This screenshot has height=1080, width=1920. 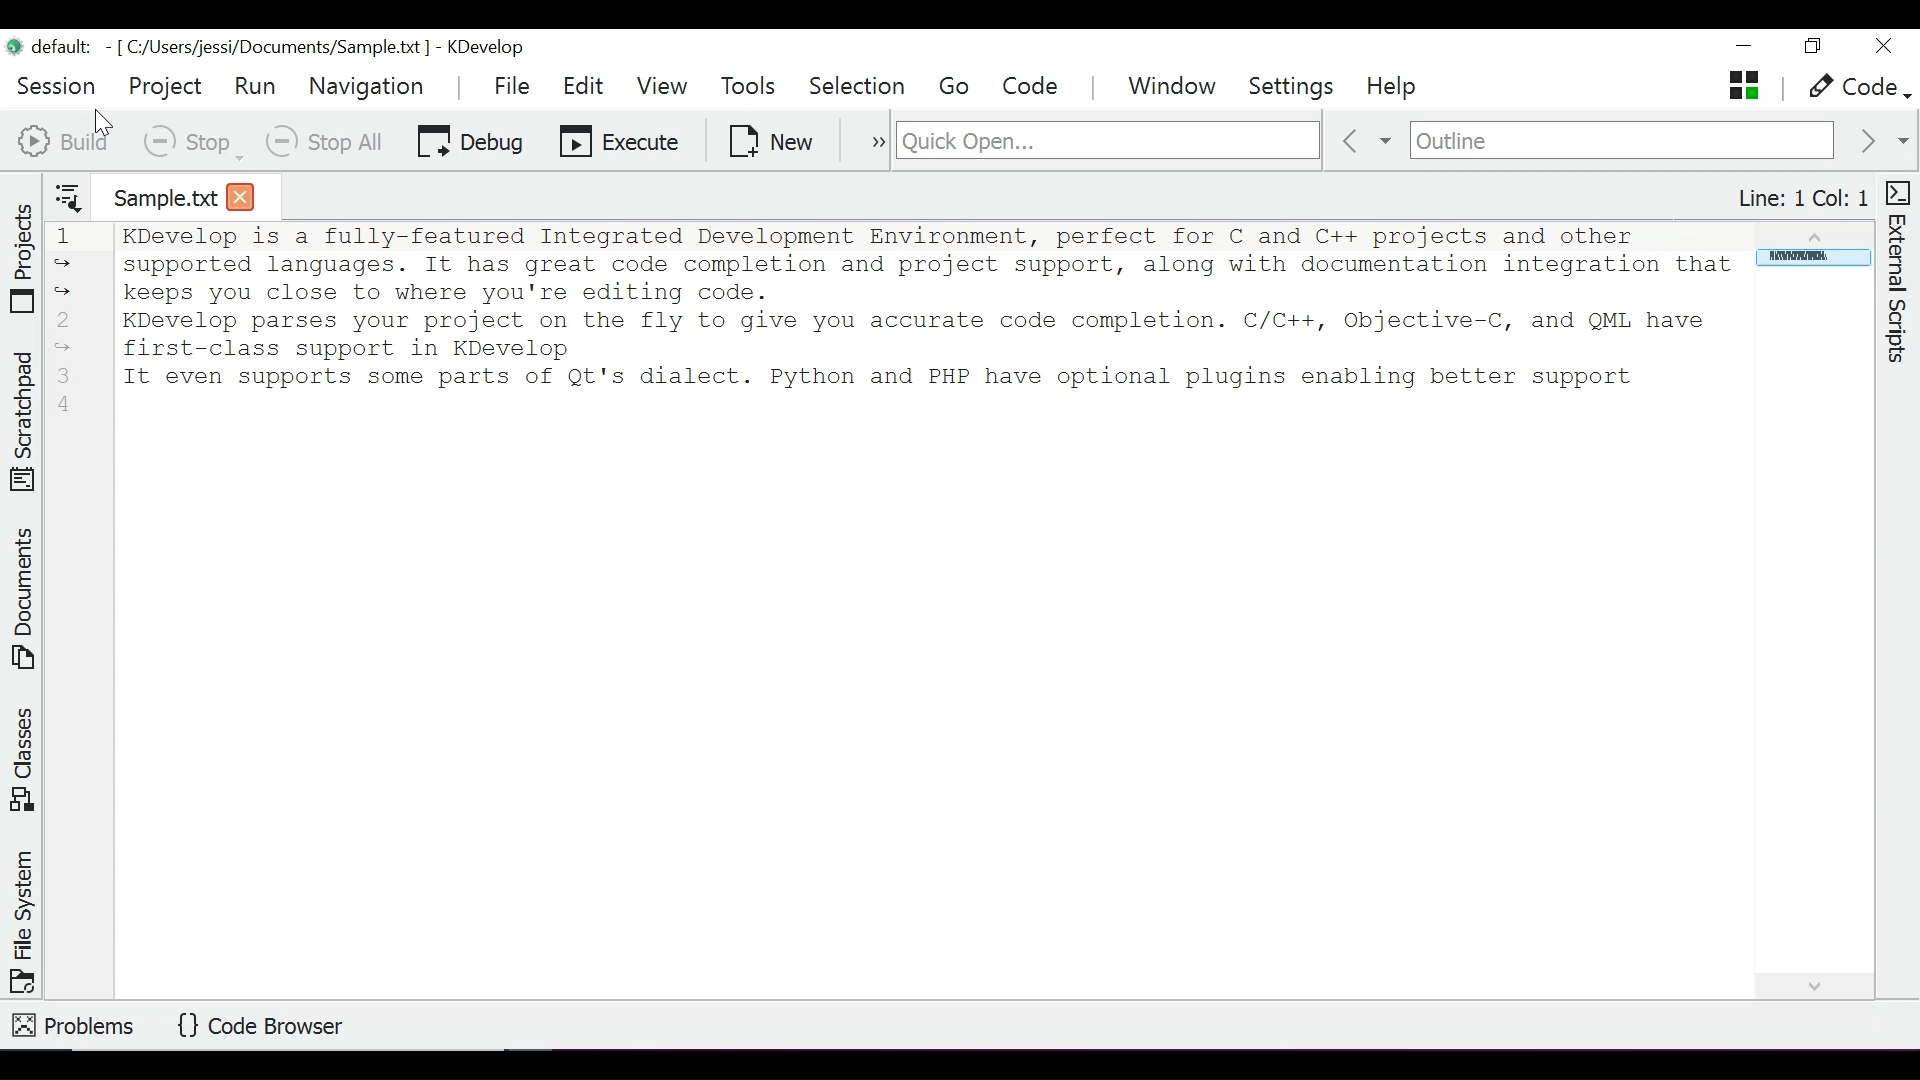 I want to click on Help, so click(x=1402, y=89).